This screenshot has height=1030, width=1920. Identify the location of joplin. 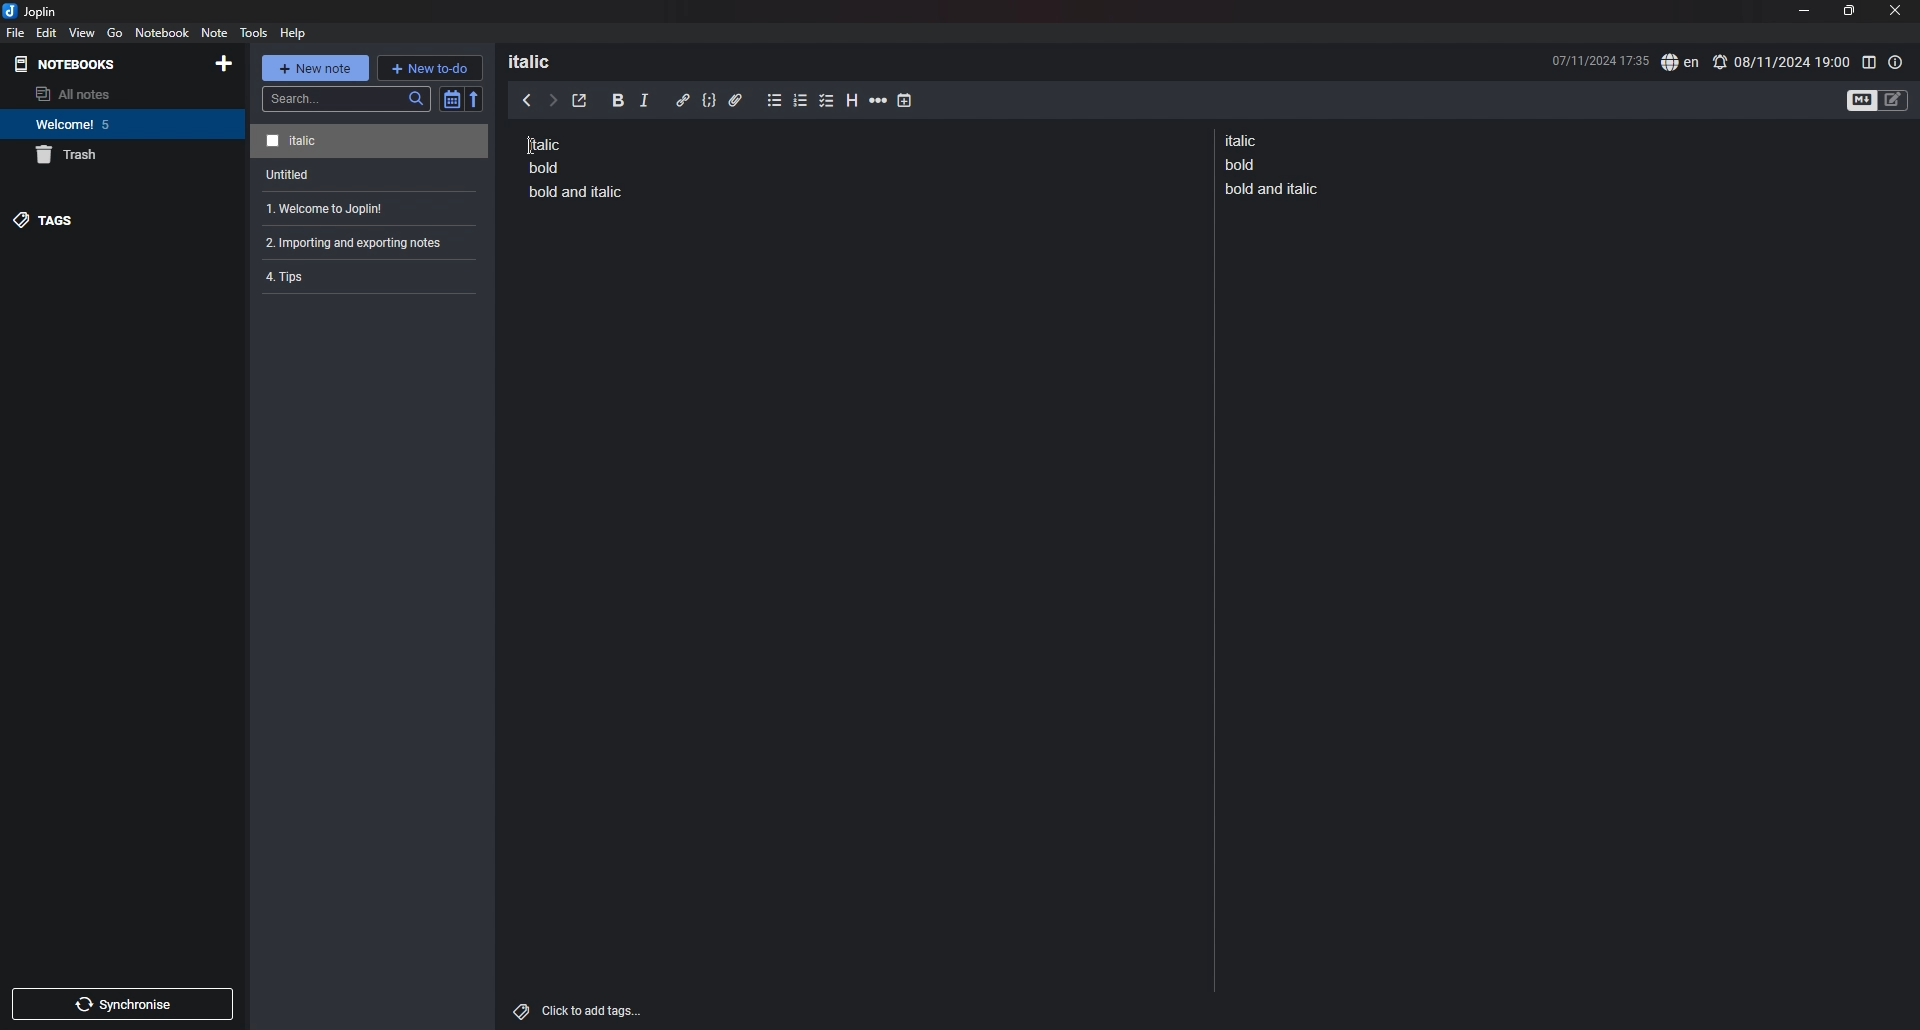
(30, 11).